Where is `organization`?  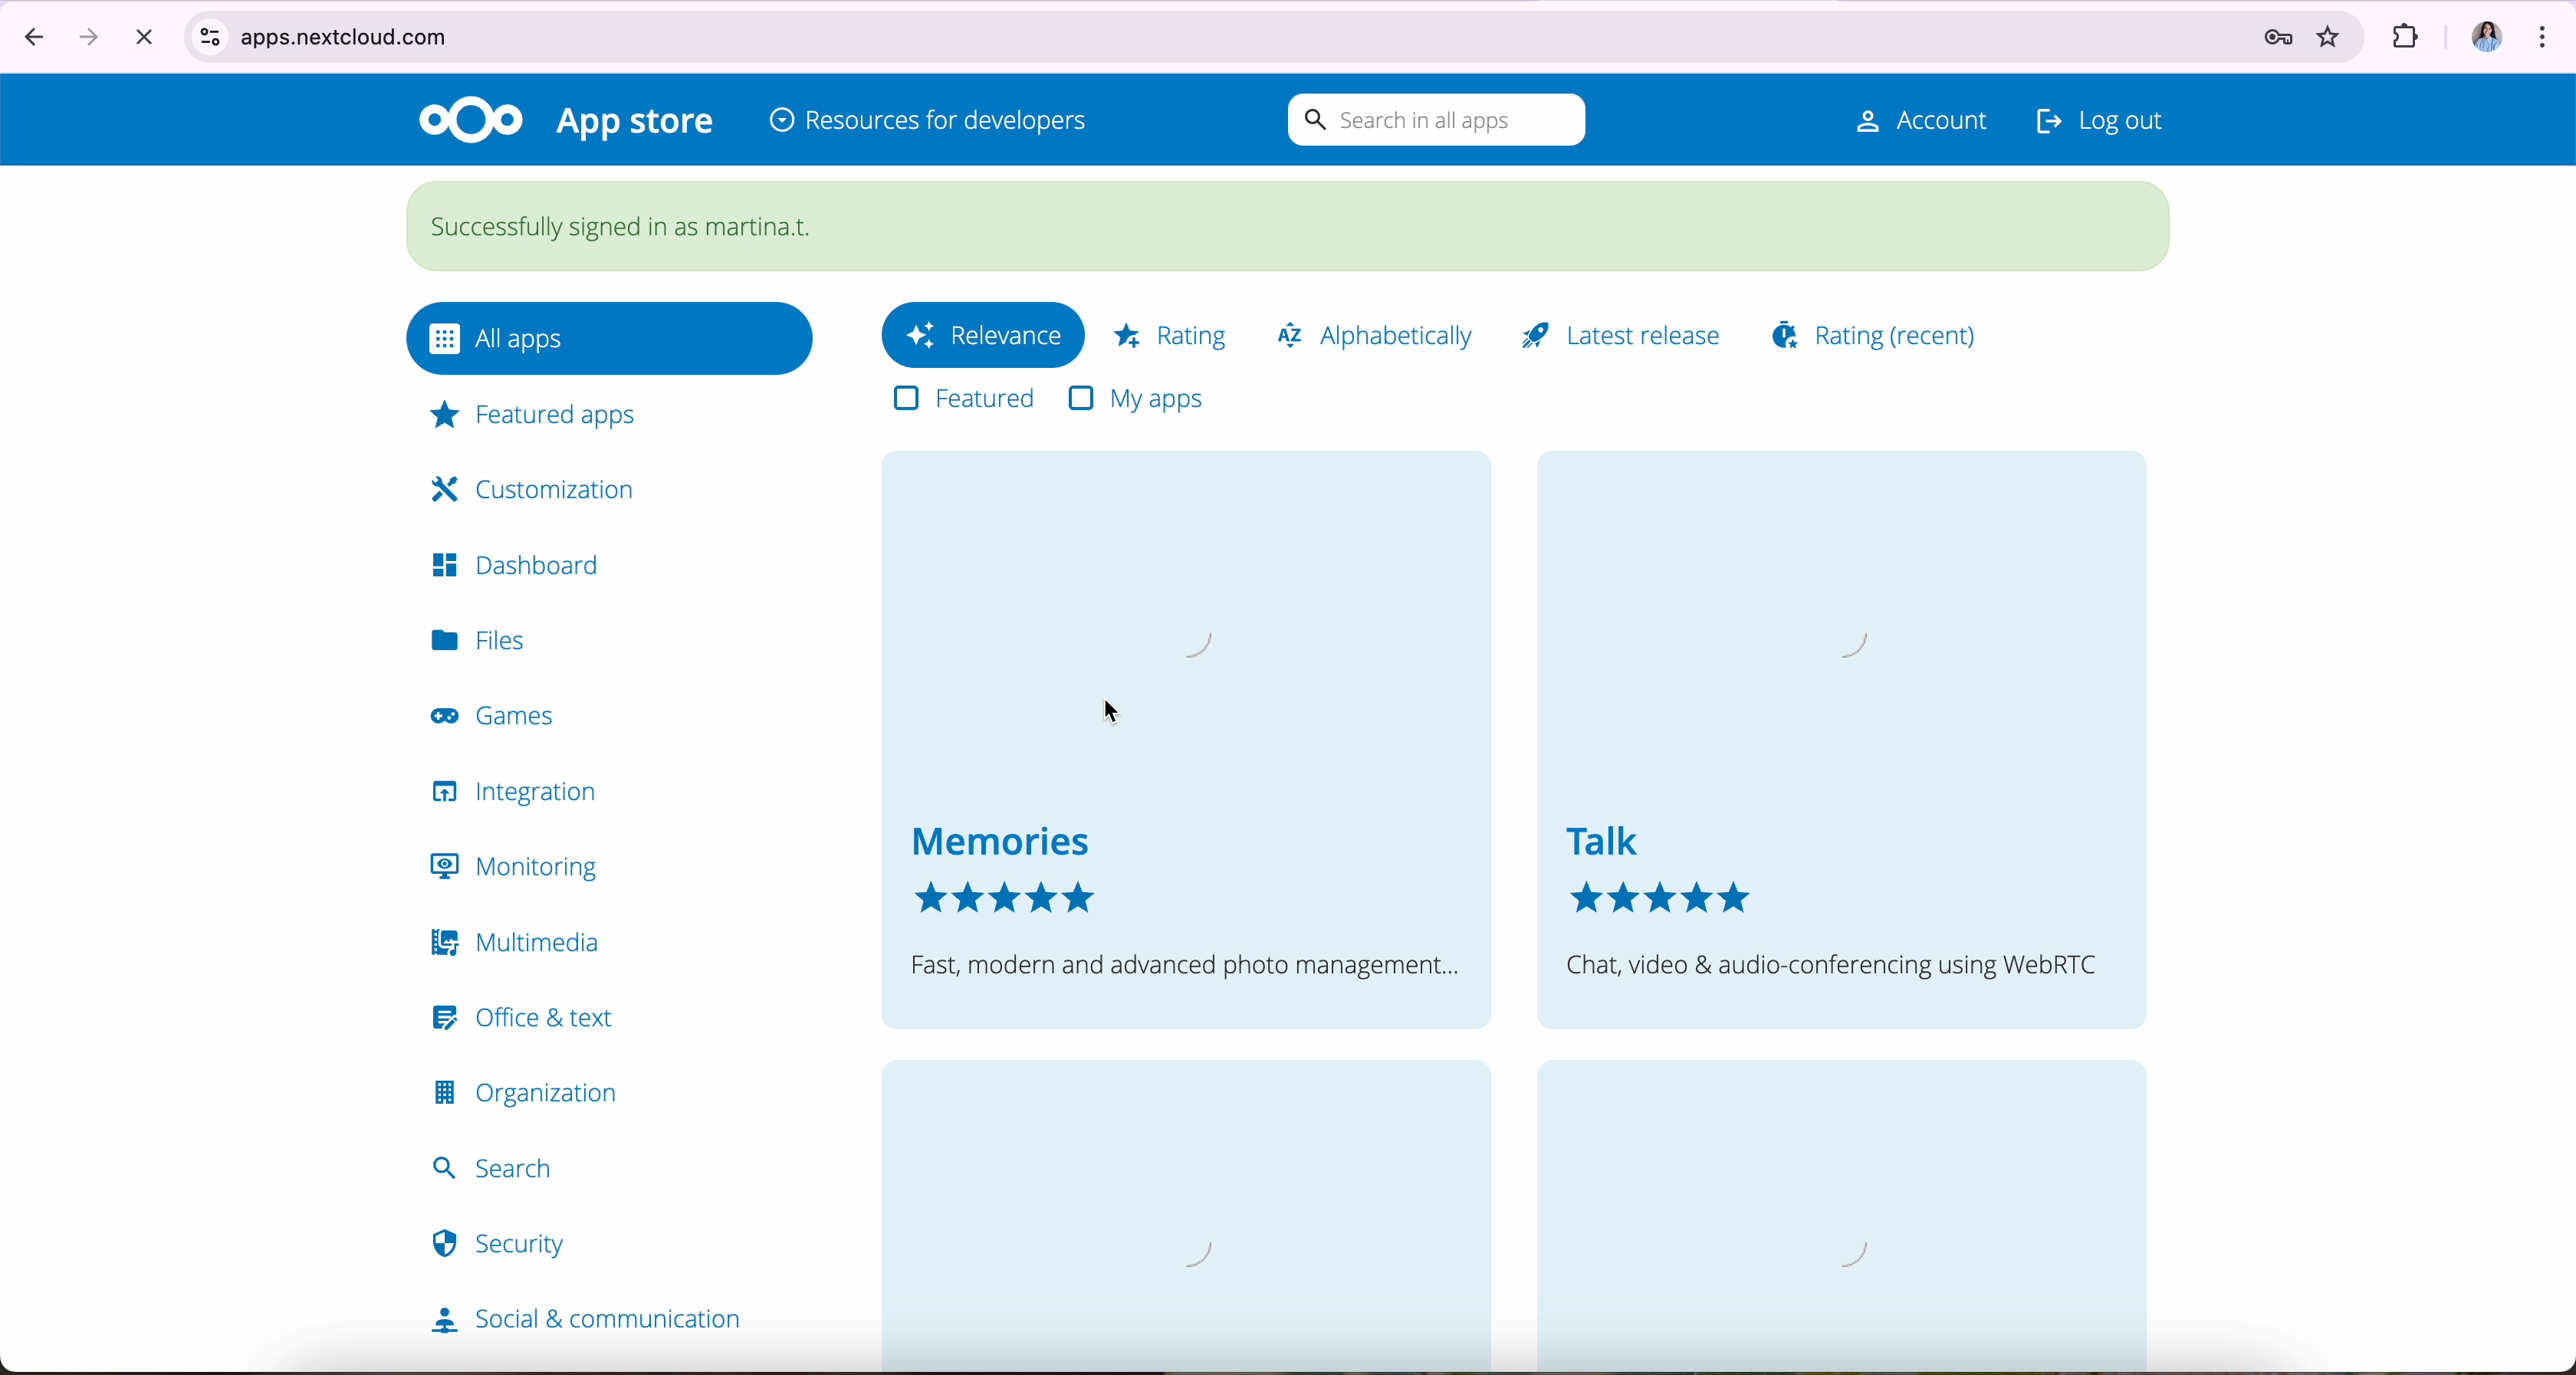
organization is located at coordinates (530, 1094).